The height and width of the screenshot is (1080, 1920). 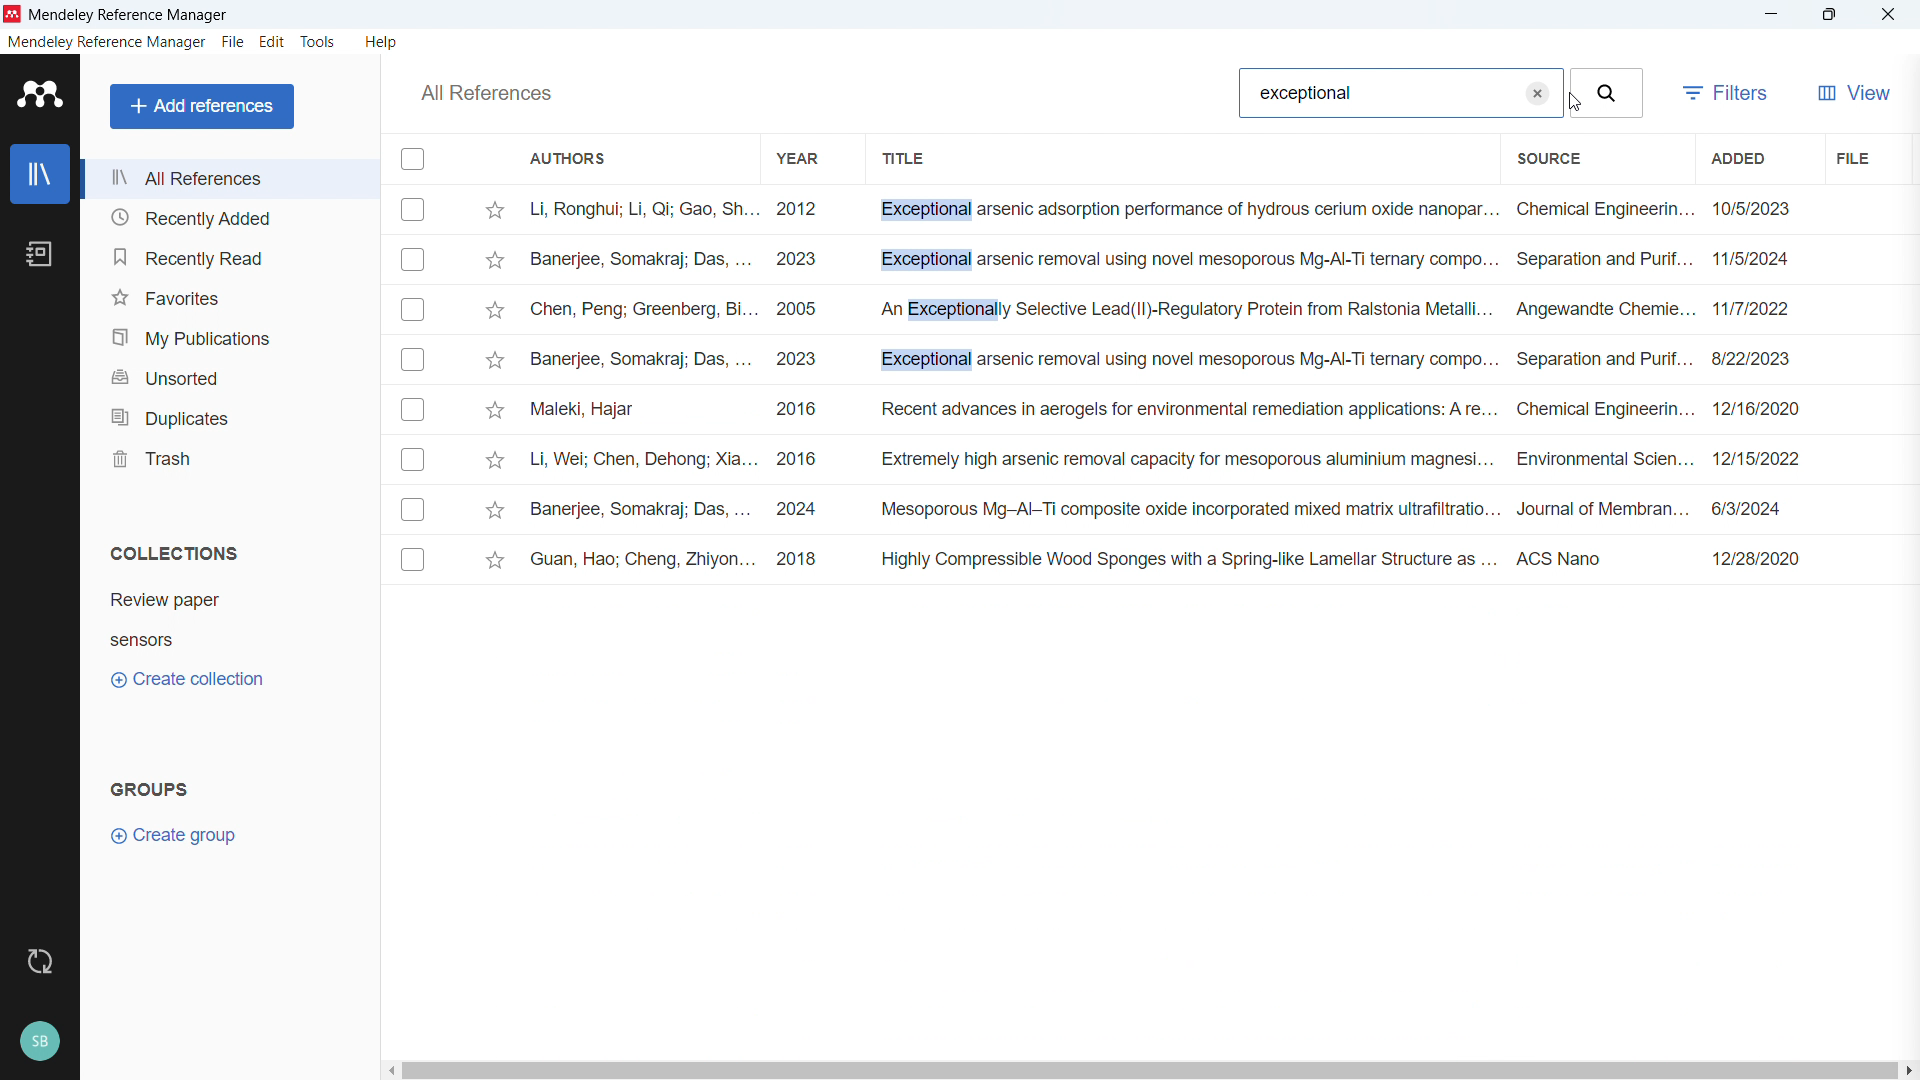 I want to click on Select all , so click(x=414, y=158).